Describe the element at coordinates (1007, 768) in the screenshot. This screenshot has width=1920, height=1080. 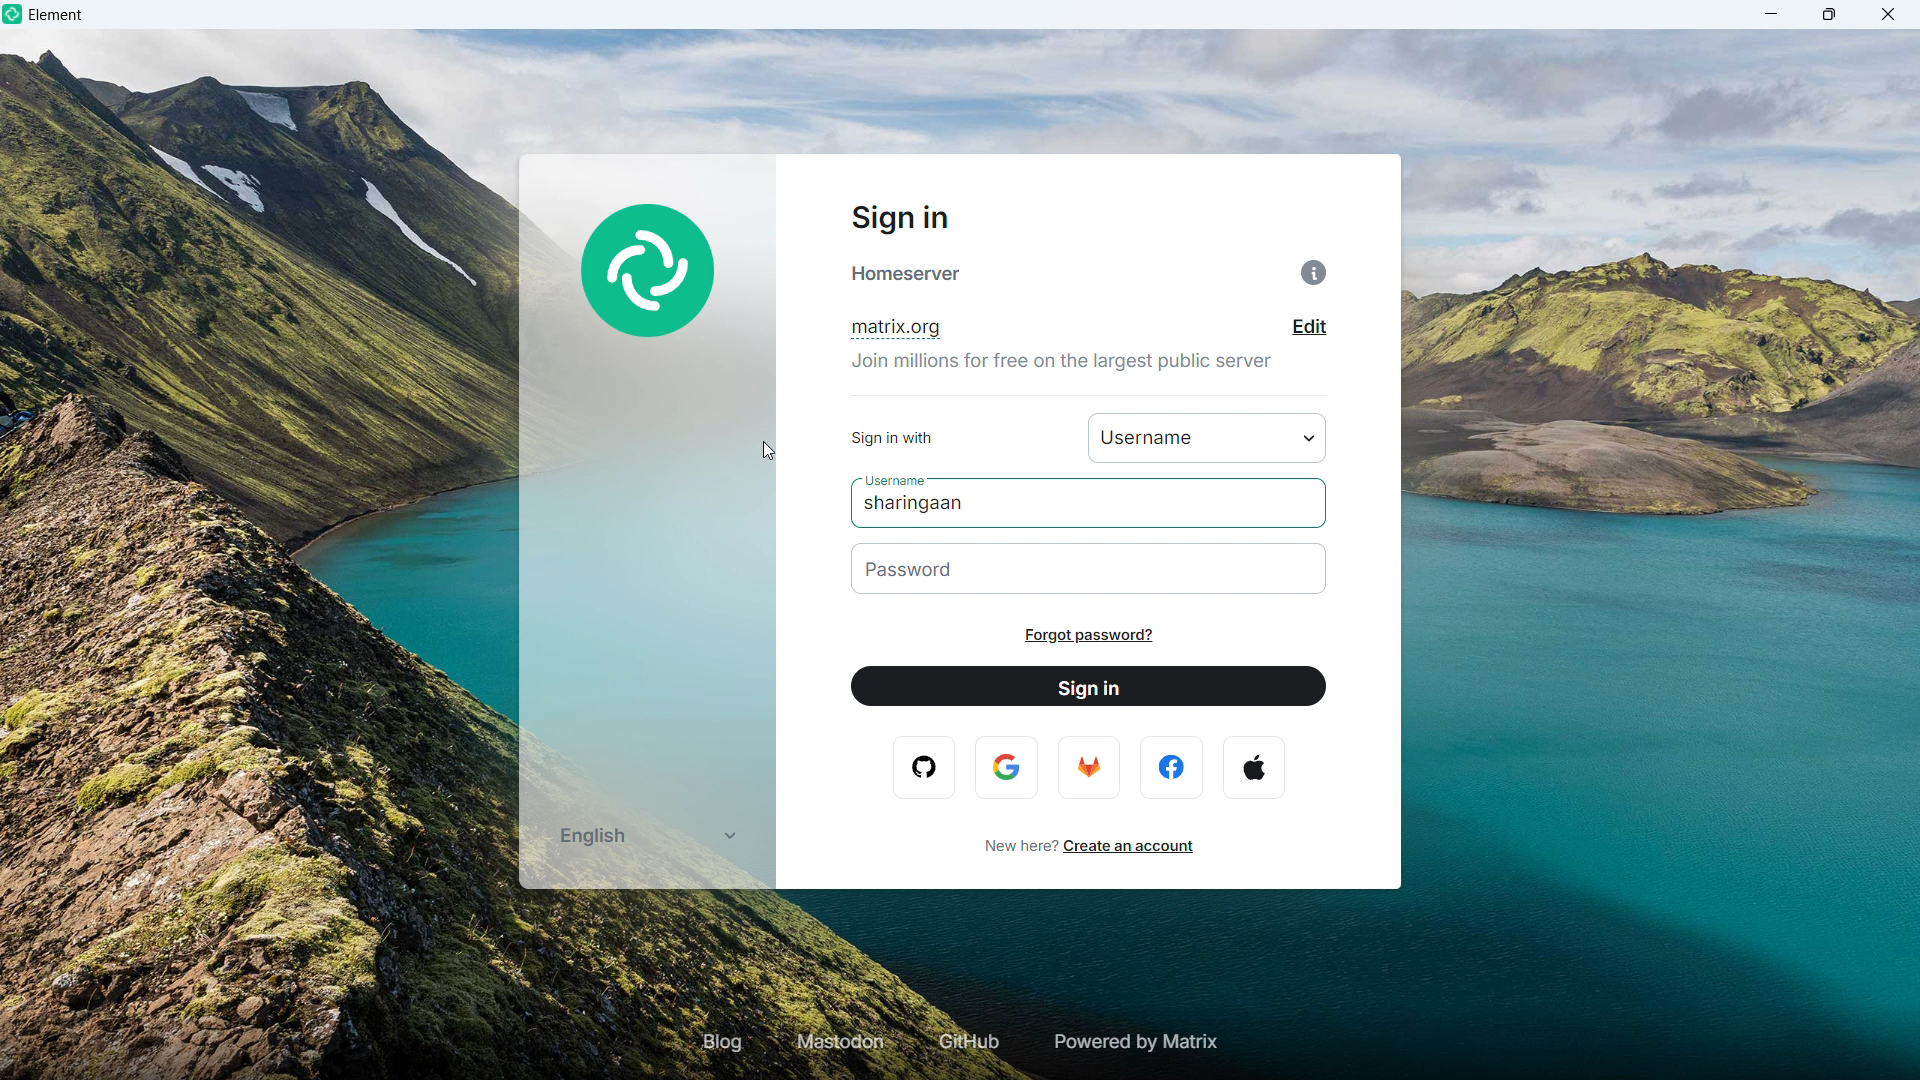
I see `google logo` at that location.